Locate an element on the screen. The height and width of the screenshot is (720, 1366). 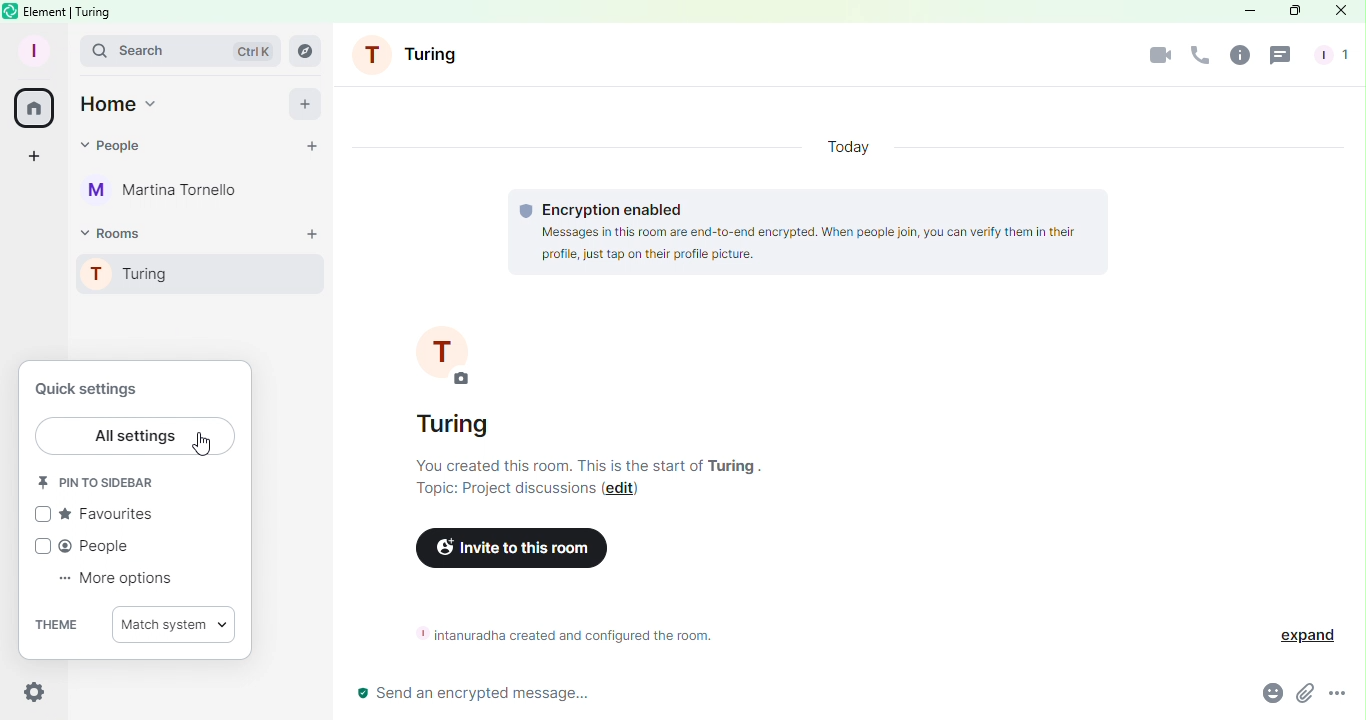
Emoji is located at coordinates (1268, 696).